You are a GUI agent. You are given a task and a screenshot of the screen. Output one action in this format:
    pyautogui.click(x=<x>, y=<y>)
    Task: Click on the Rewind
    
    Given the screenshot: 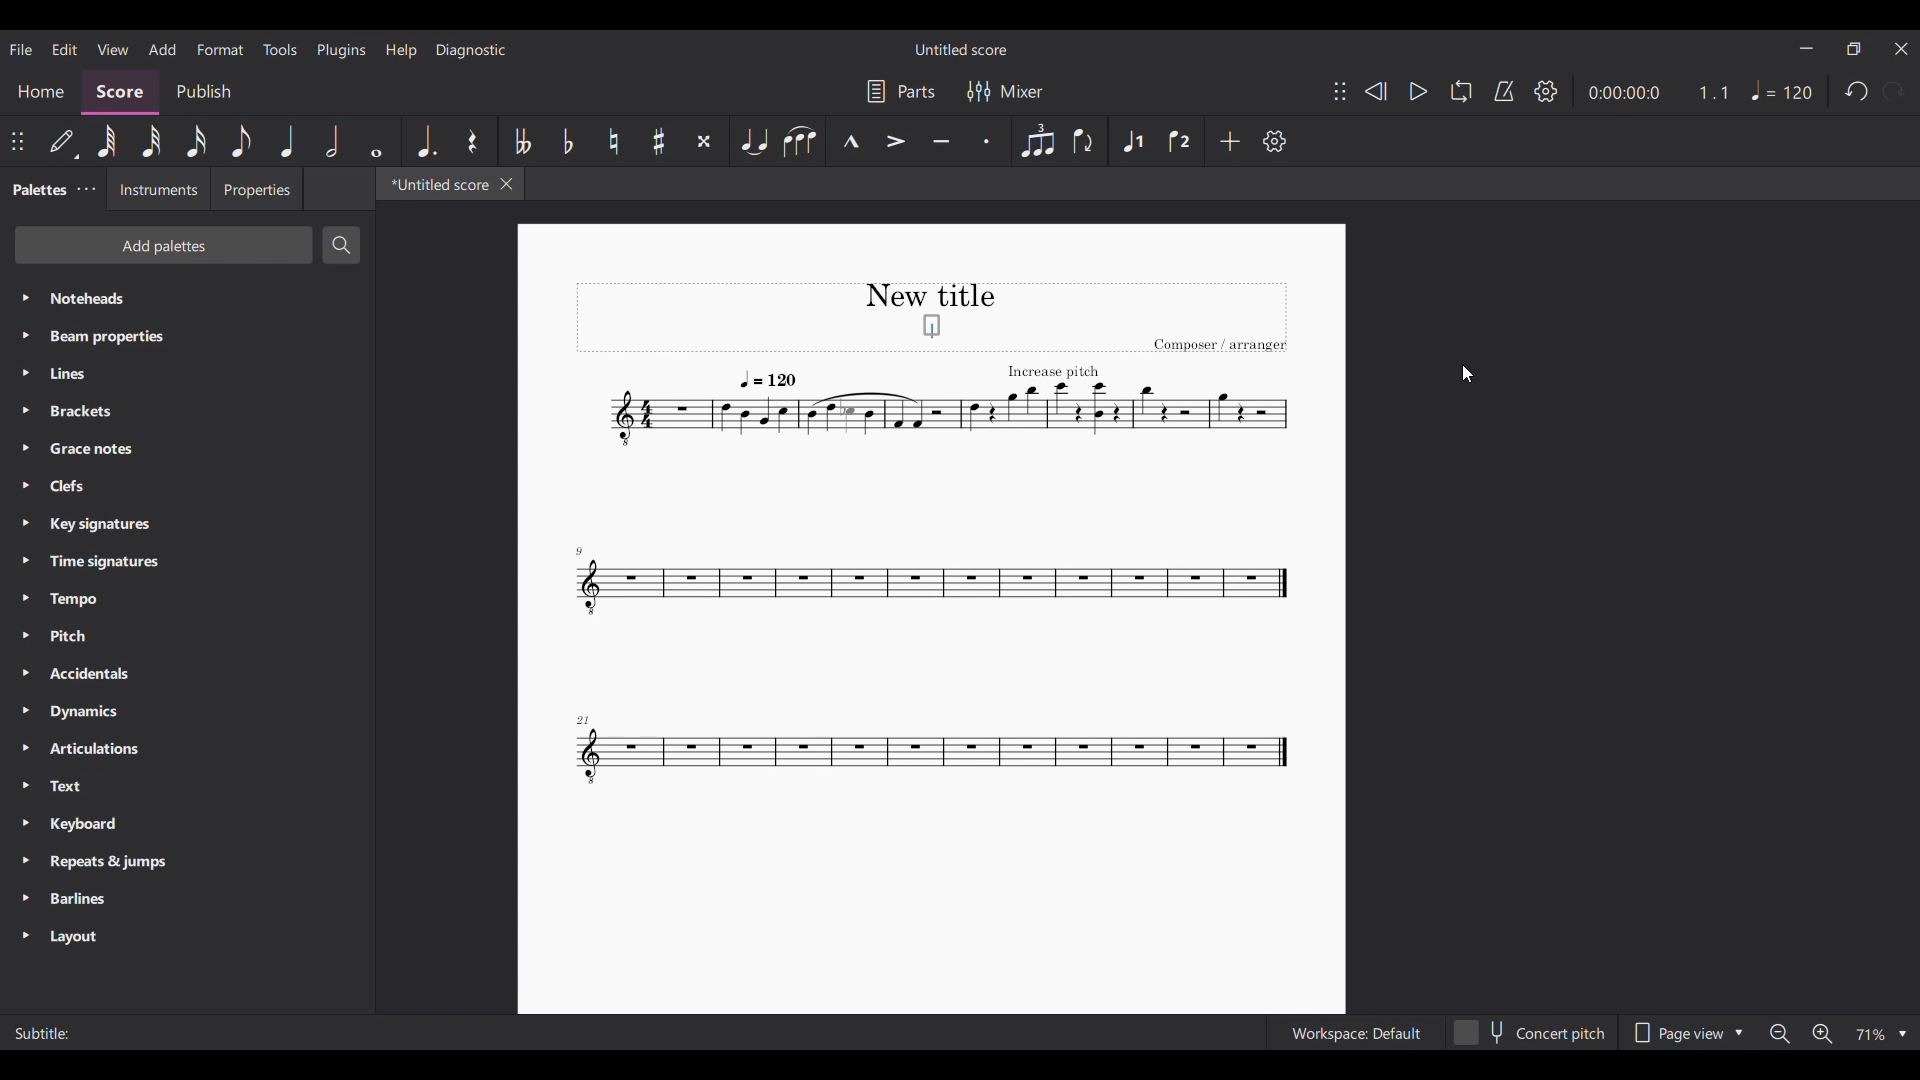 What is the action you would take?
    pyautogui.click(x=1375, y=91)
    